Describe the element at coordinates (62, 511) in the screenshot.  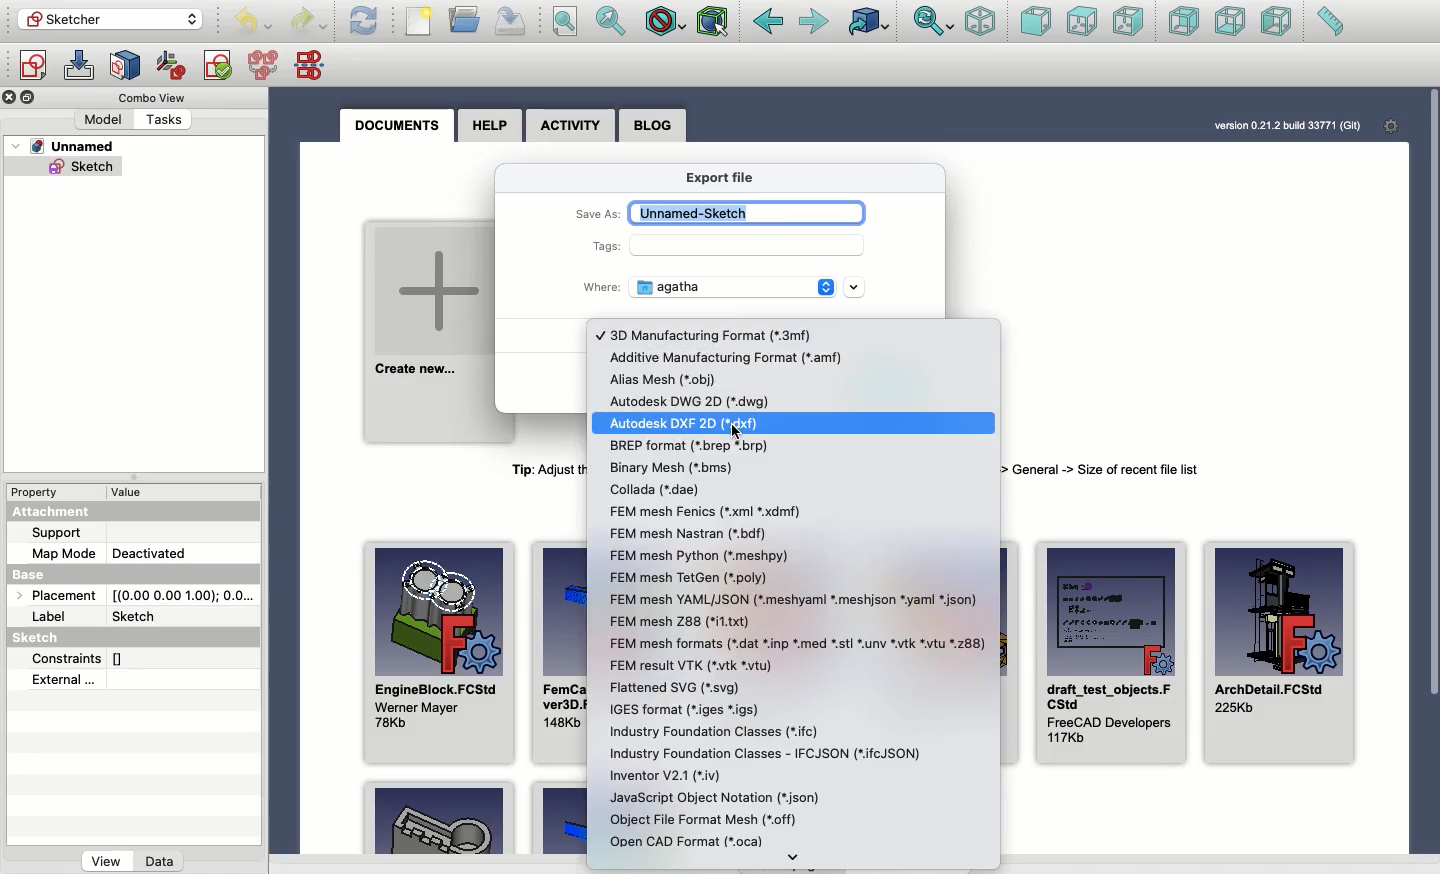
I see `Attachment` at that location.